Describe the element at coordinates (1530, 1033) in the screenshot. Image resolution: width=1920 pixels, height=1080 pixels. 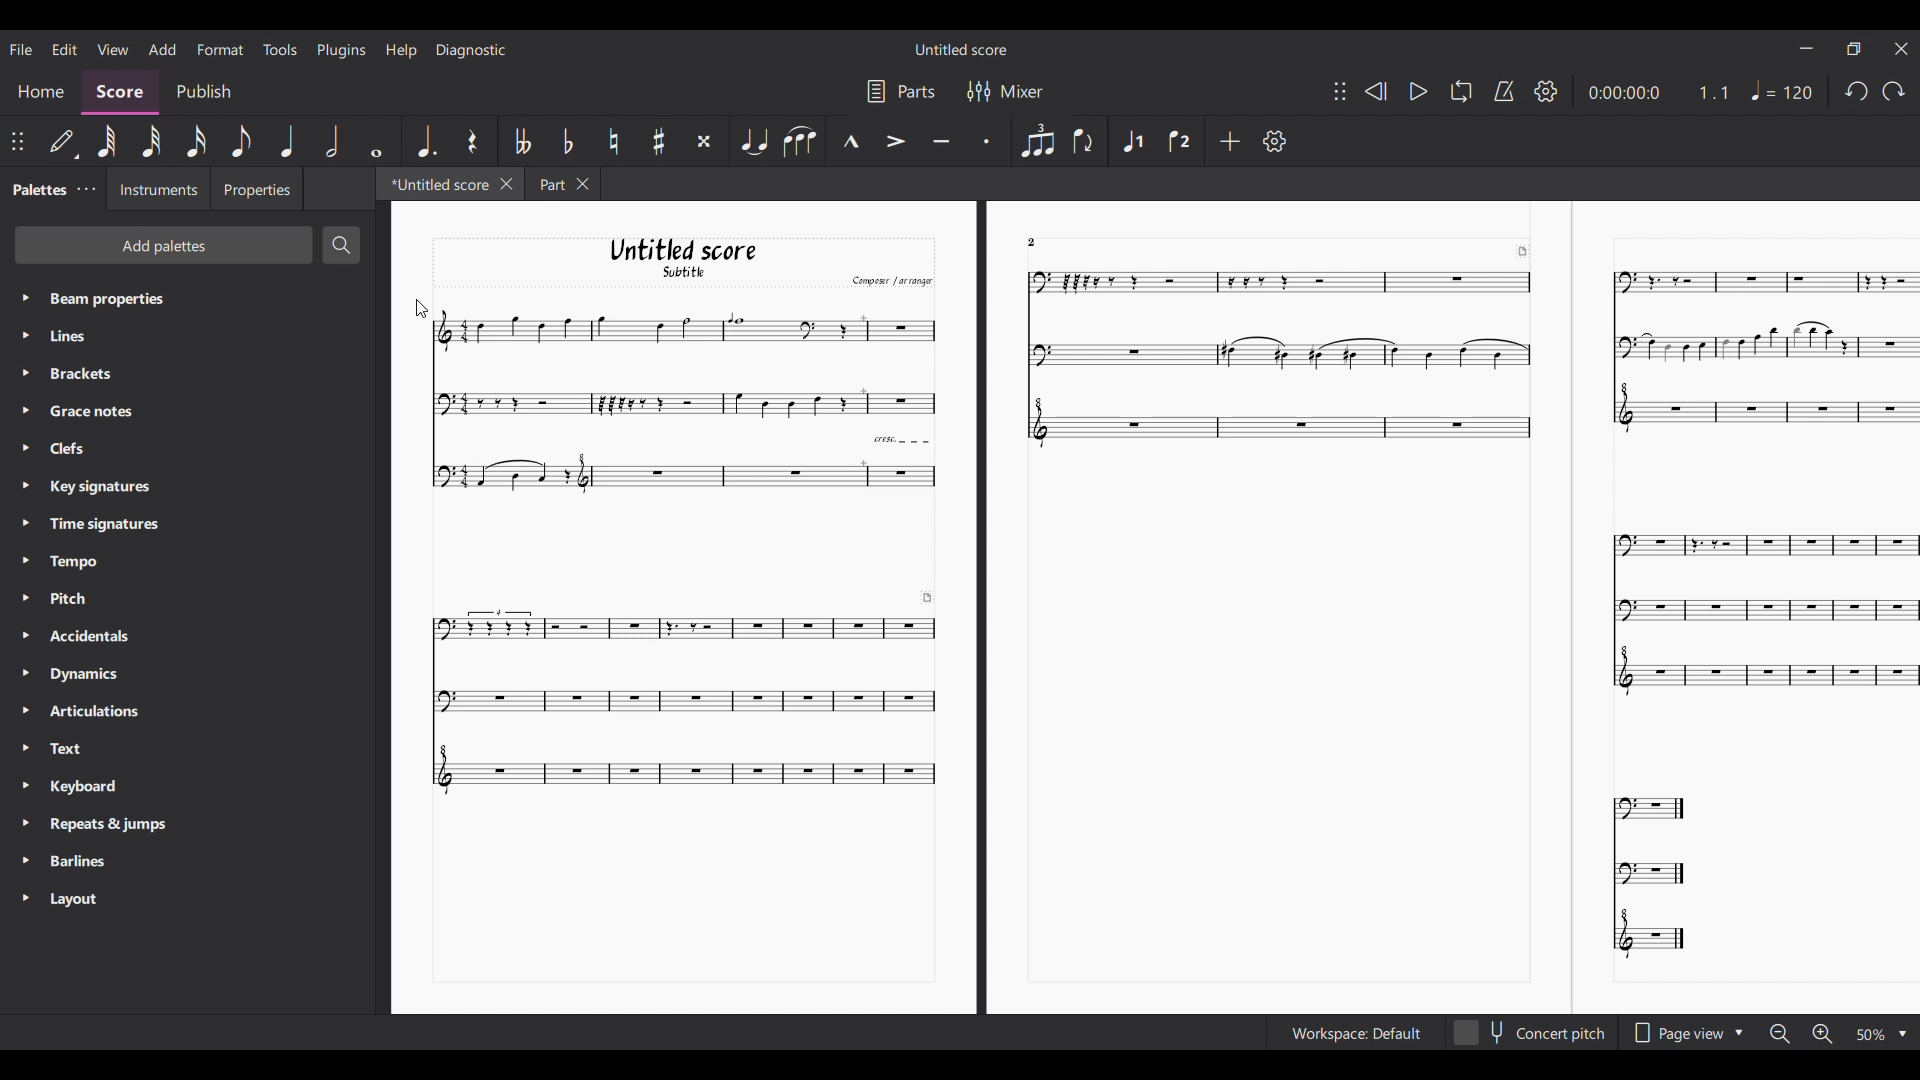
I see `Concert pitch toggle` at that location.